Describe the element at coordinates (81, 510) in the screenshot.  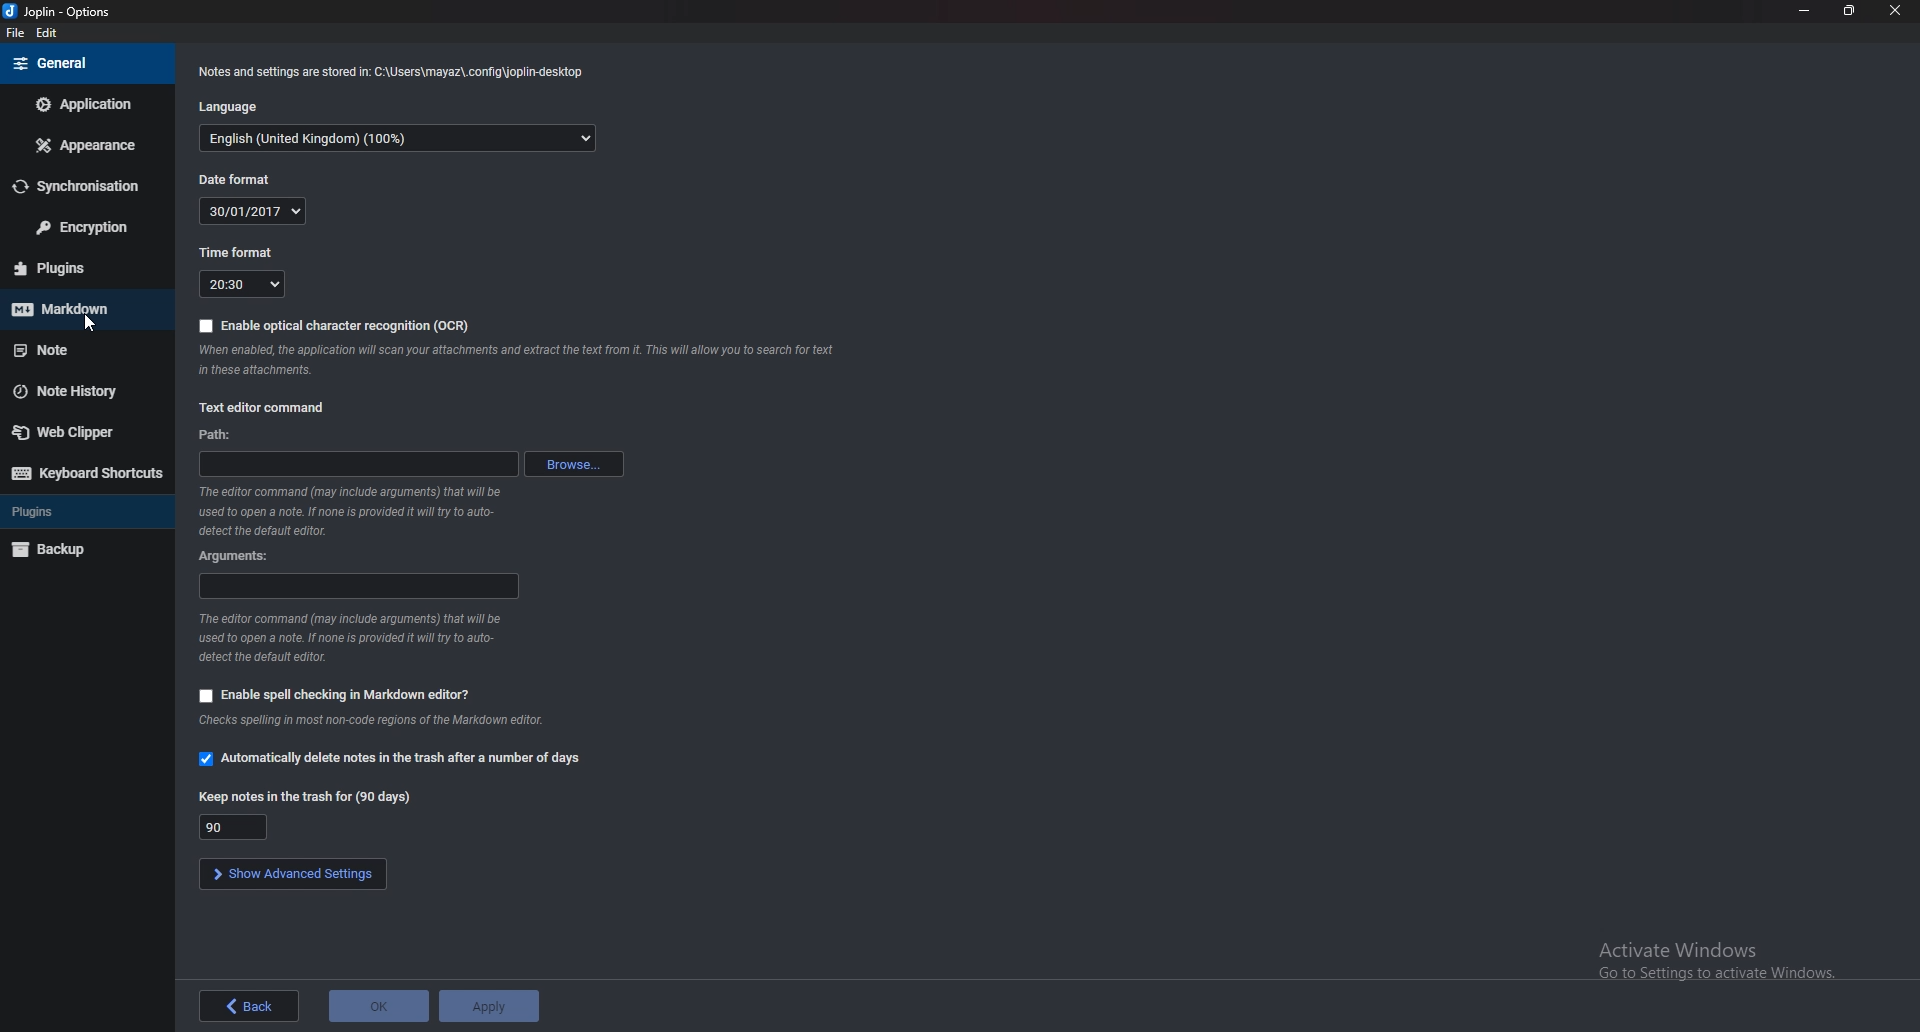
I see `Plugins` at that location.